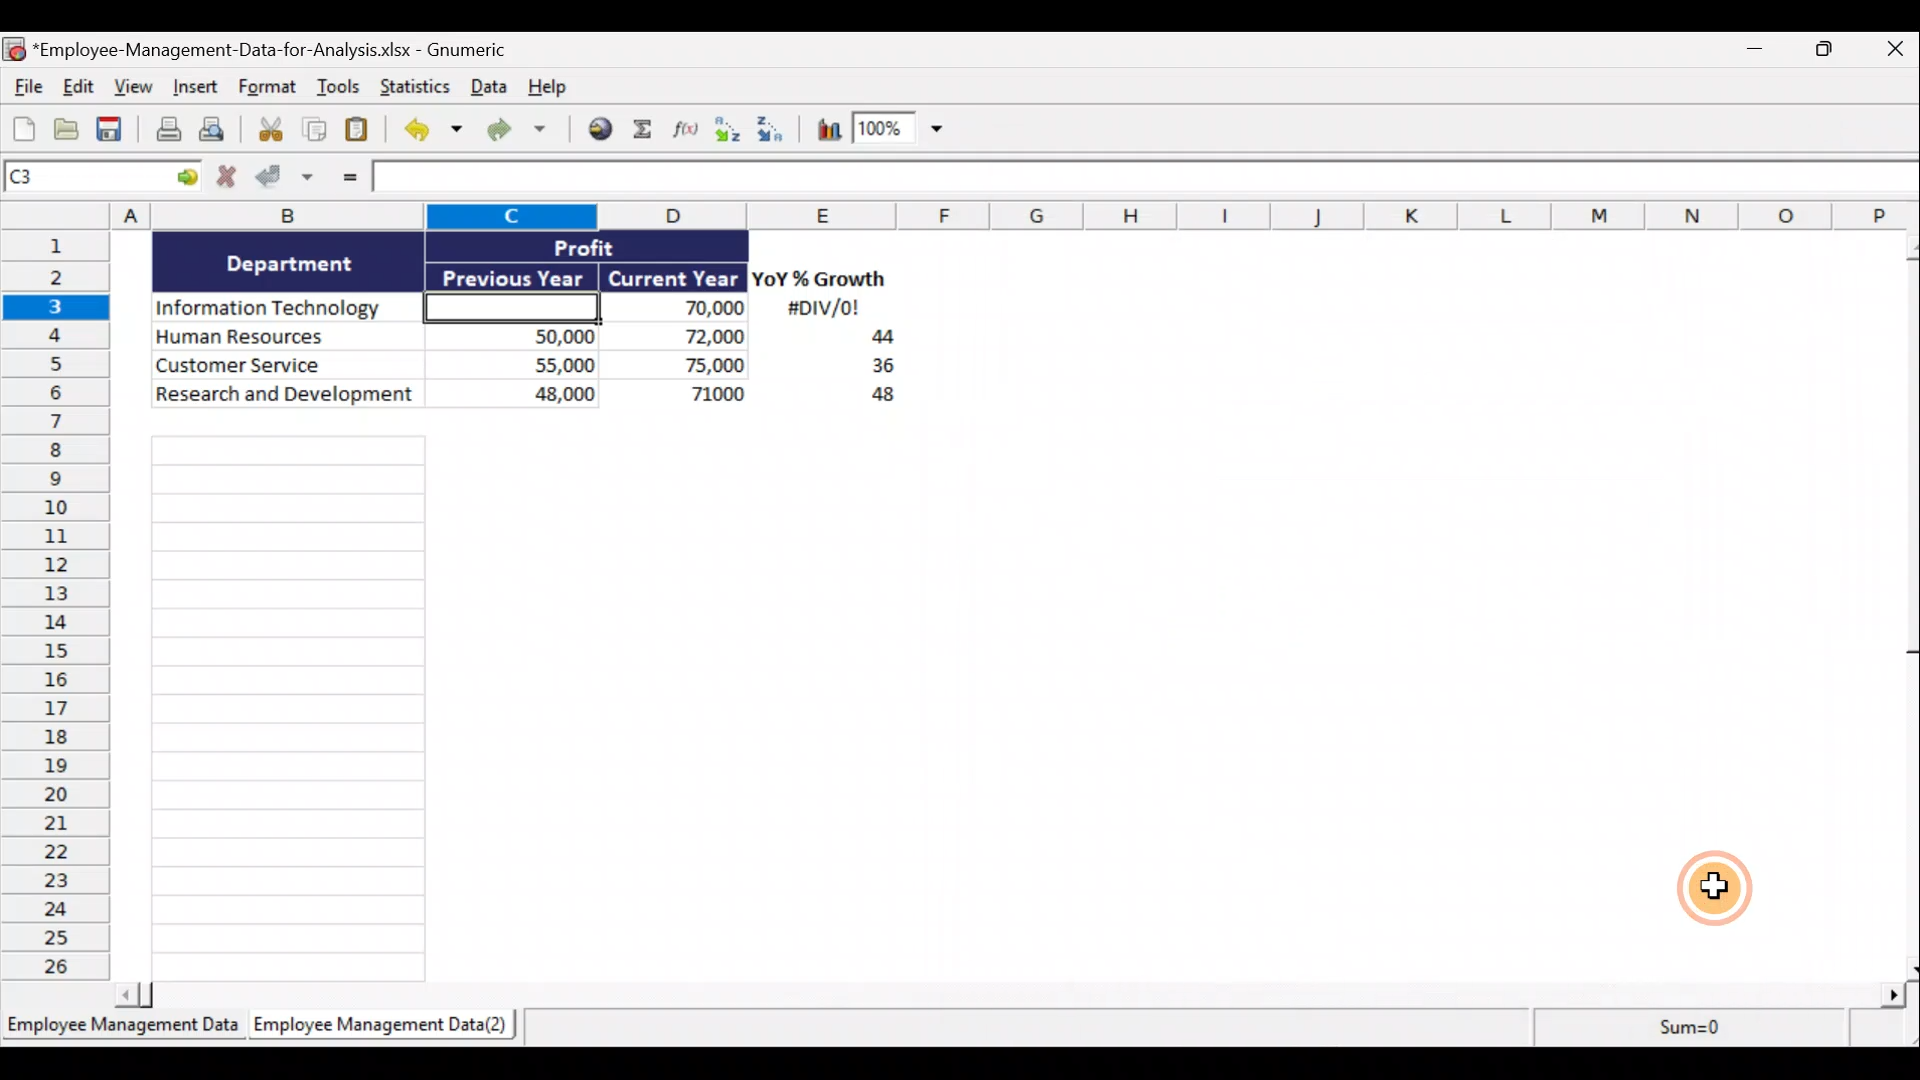  Describe the element at coordinates (820, 280) in the screenshot. I see `YoY% Growth` at that location.